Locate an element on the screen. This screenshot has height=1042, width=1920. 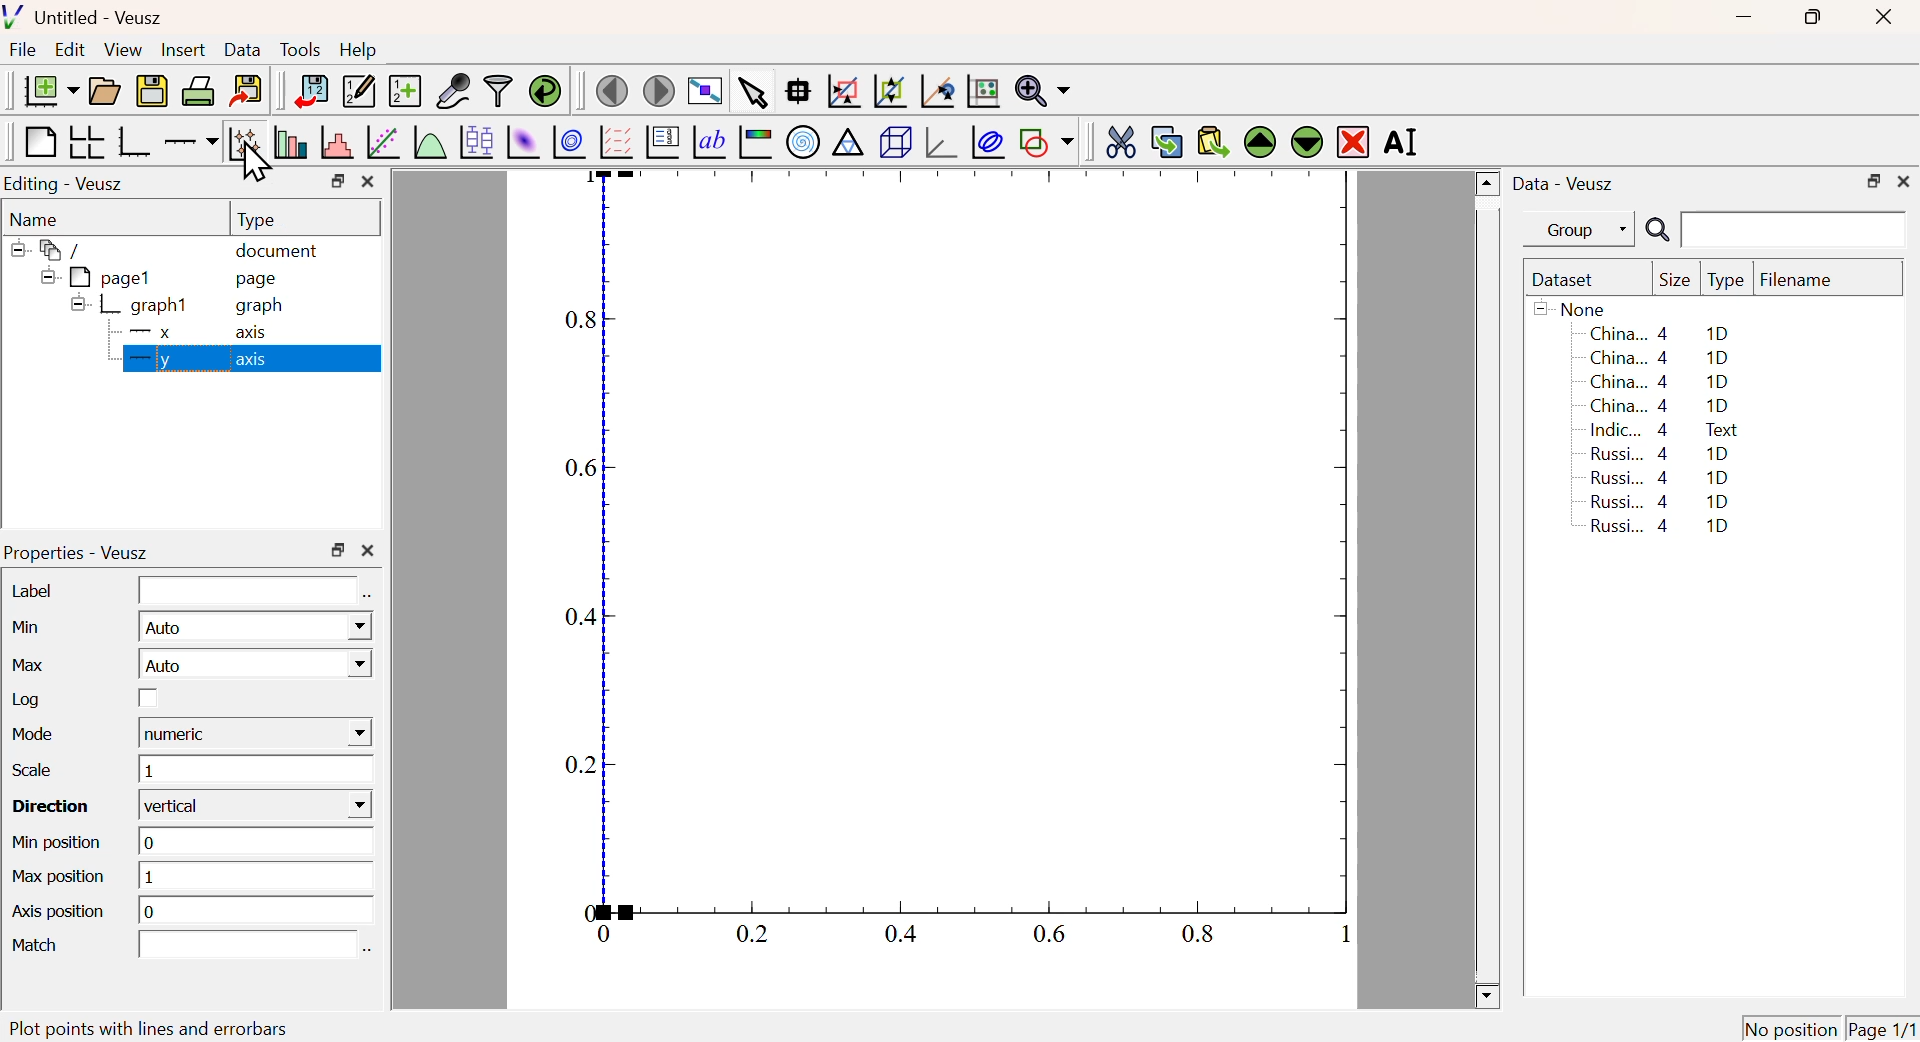
Previous Page is located at coordinates (613, 92).